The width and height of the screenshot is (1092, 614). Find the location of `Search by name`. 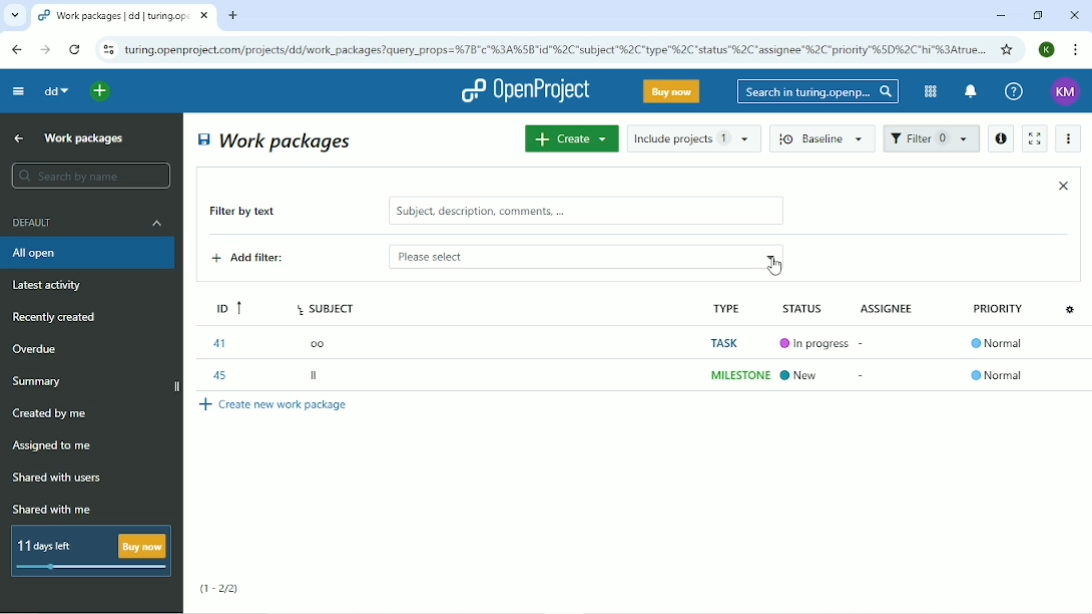

Search by name is located at coordinates (90, 176).